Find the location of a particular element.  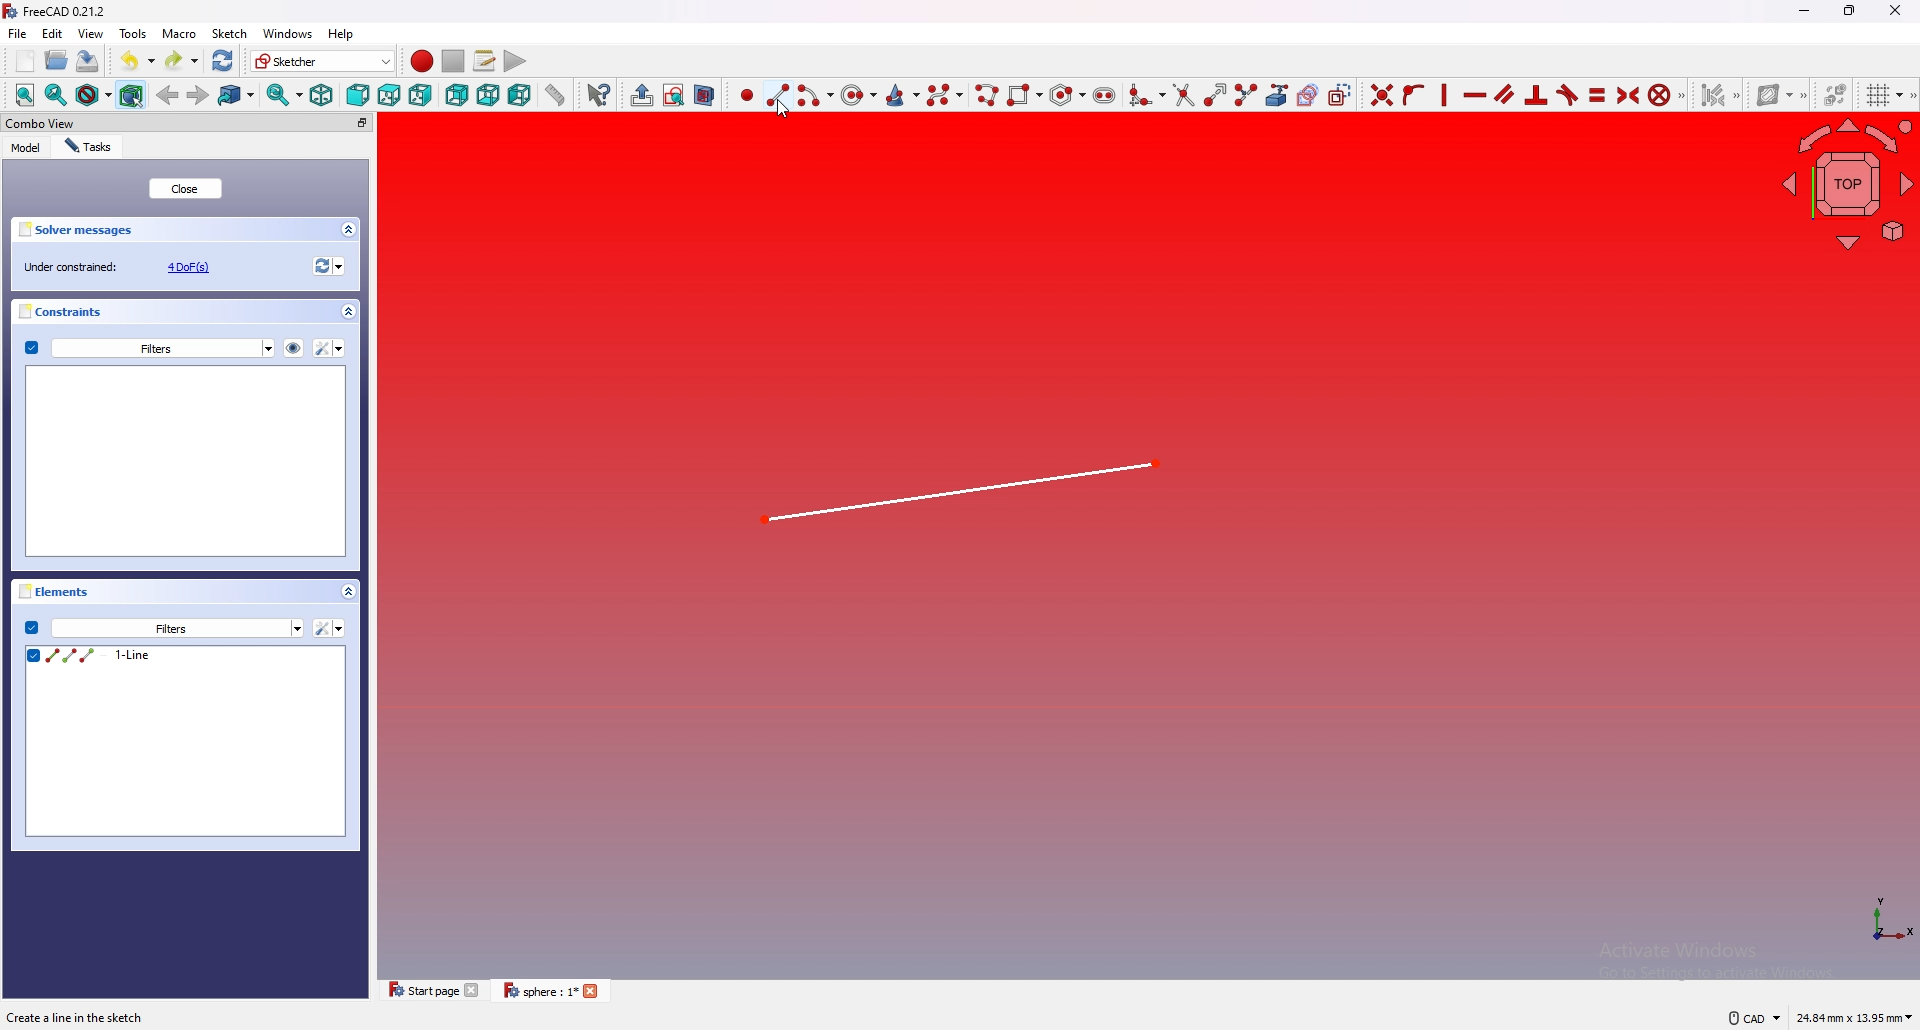

Filter is located at coordinates (330, 628).